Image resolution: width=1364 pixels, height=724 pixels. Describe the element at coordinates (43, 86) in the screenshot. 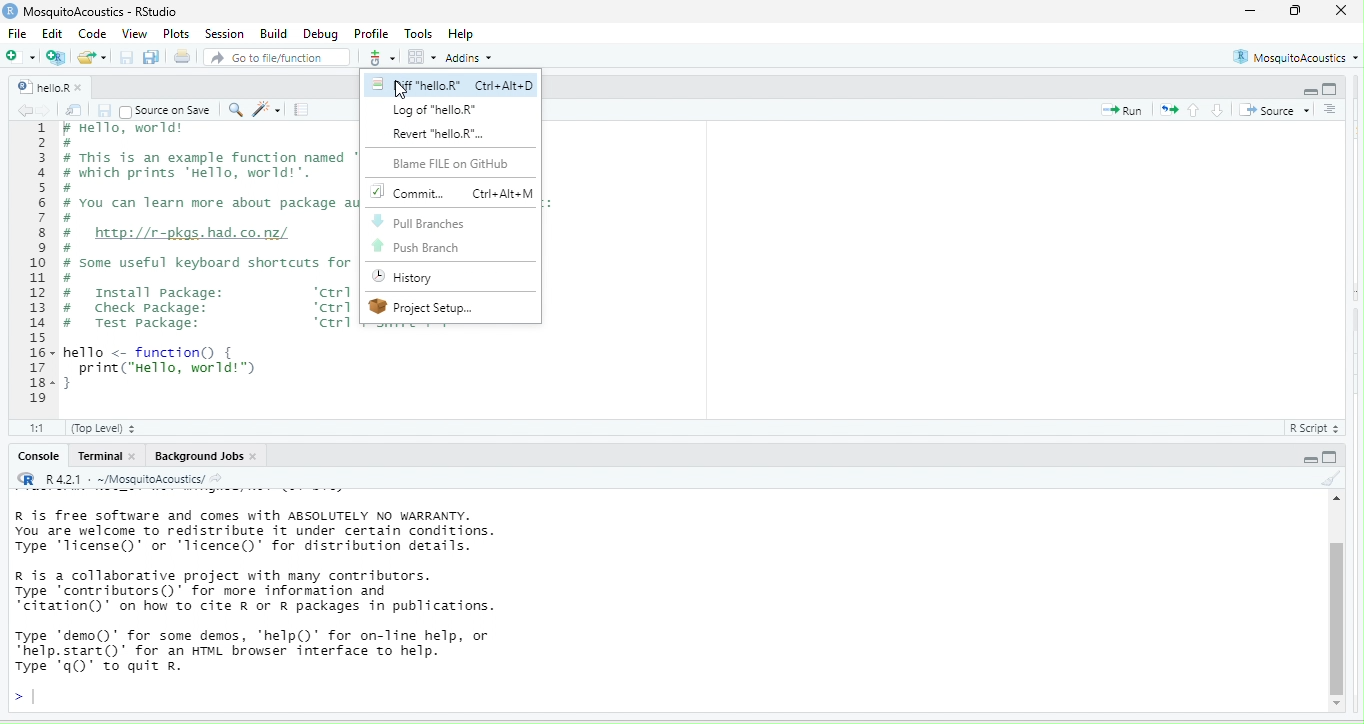

I see ` helloR` at that location.